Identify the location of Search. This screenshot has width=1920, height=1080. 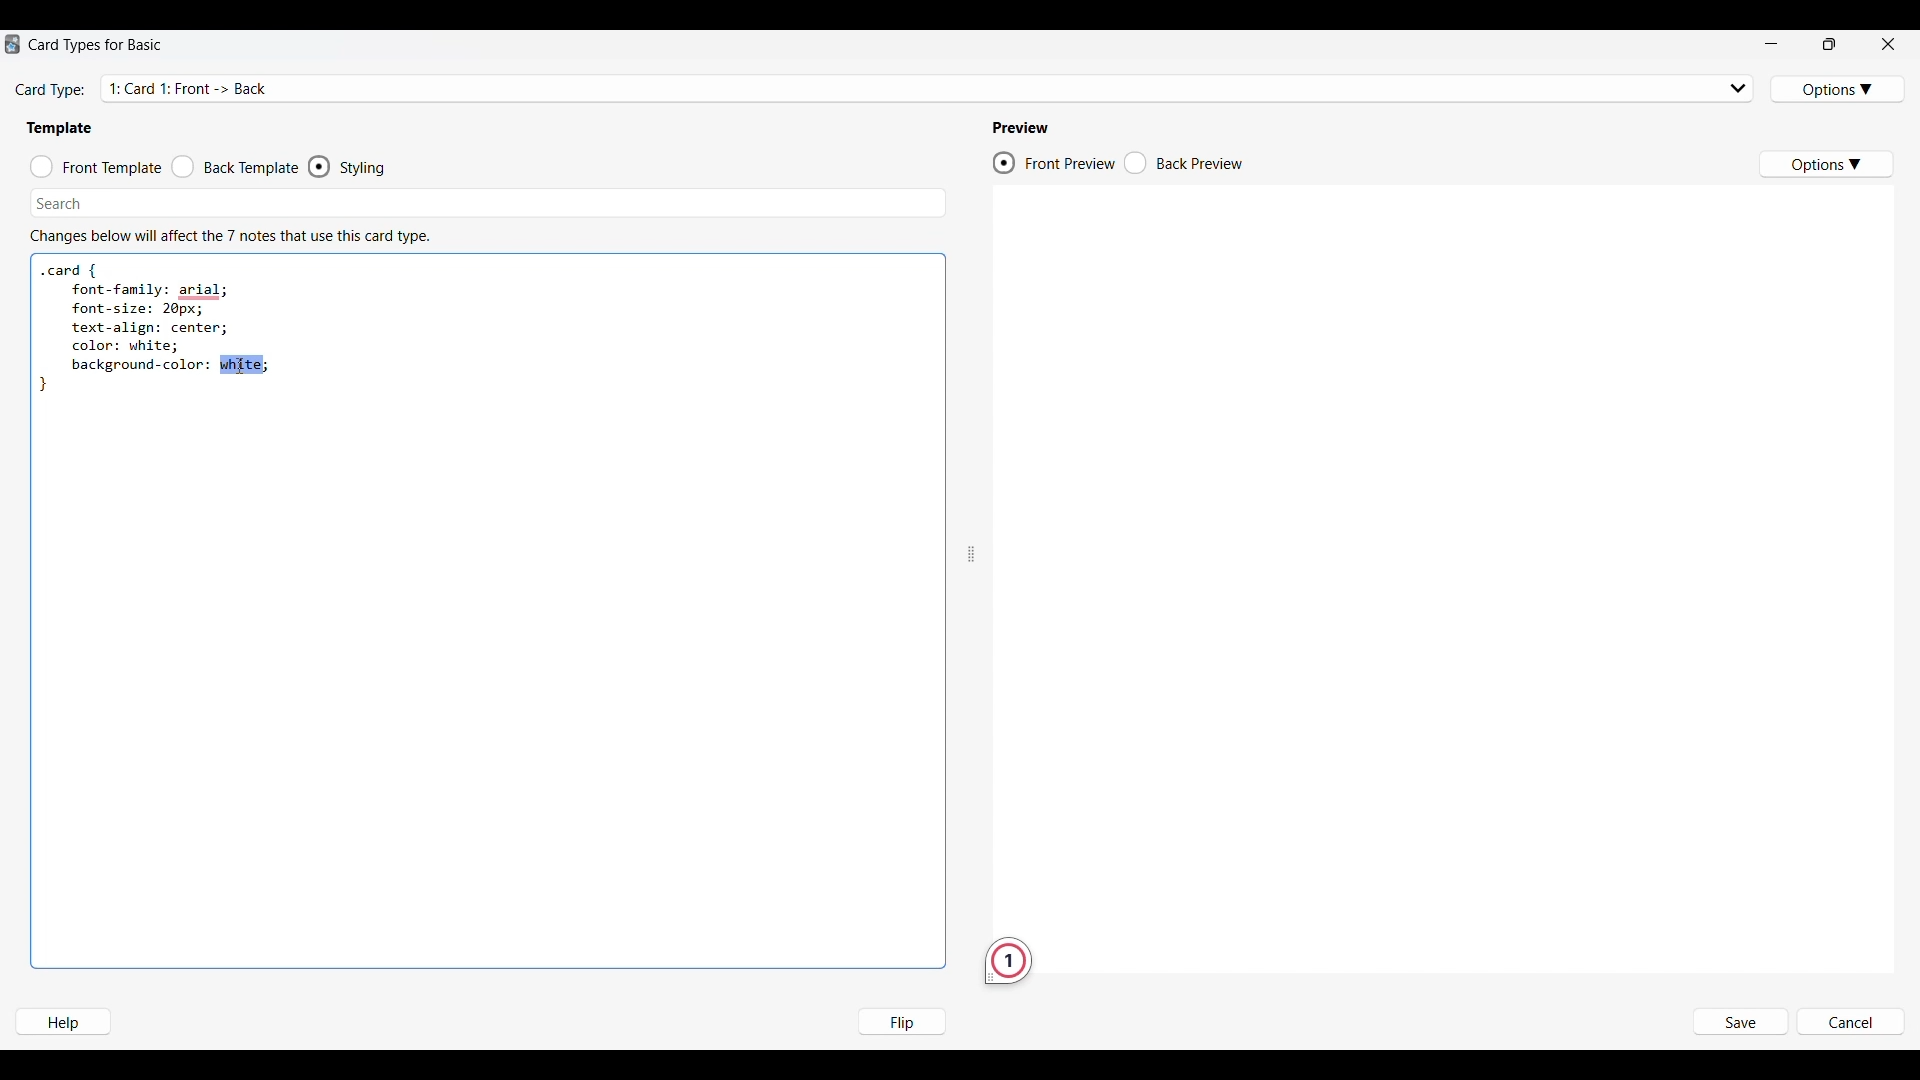
(60, 203).